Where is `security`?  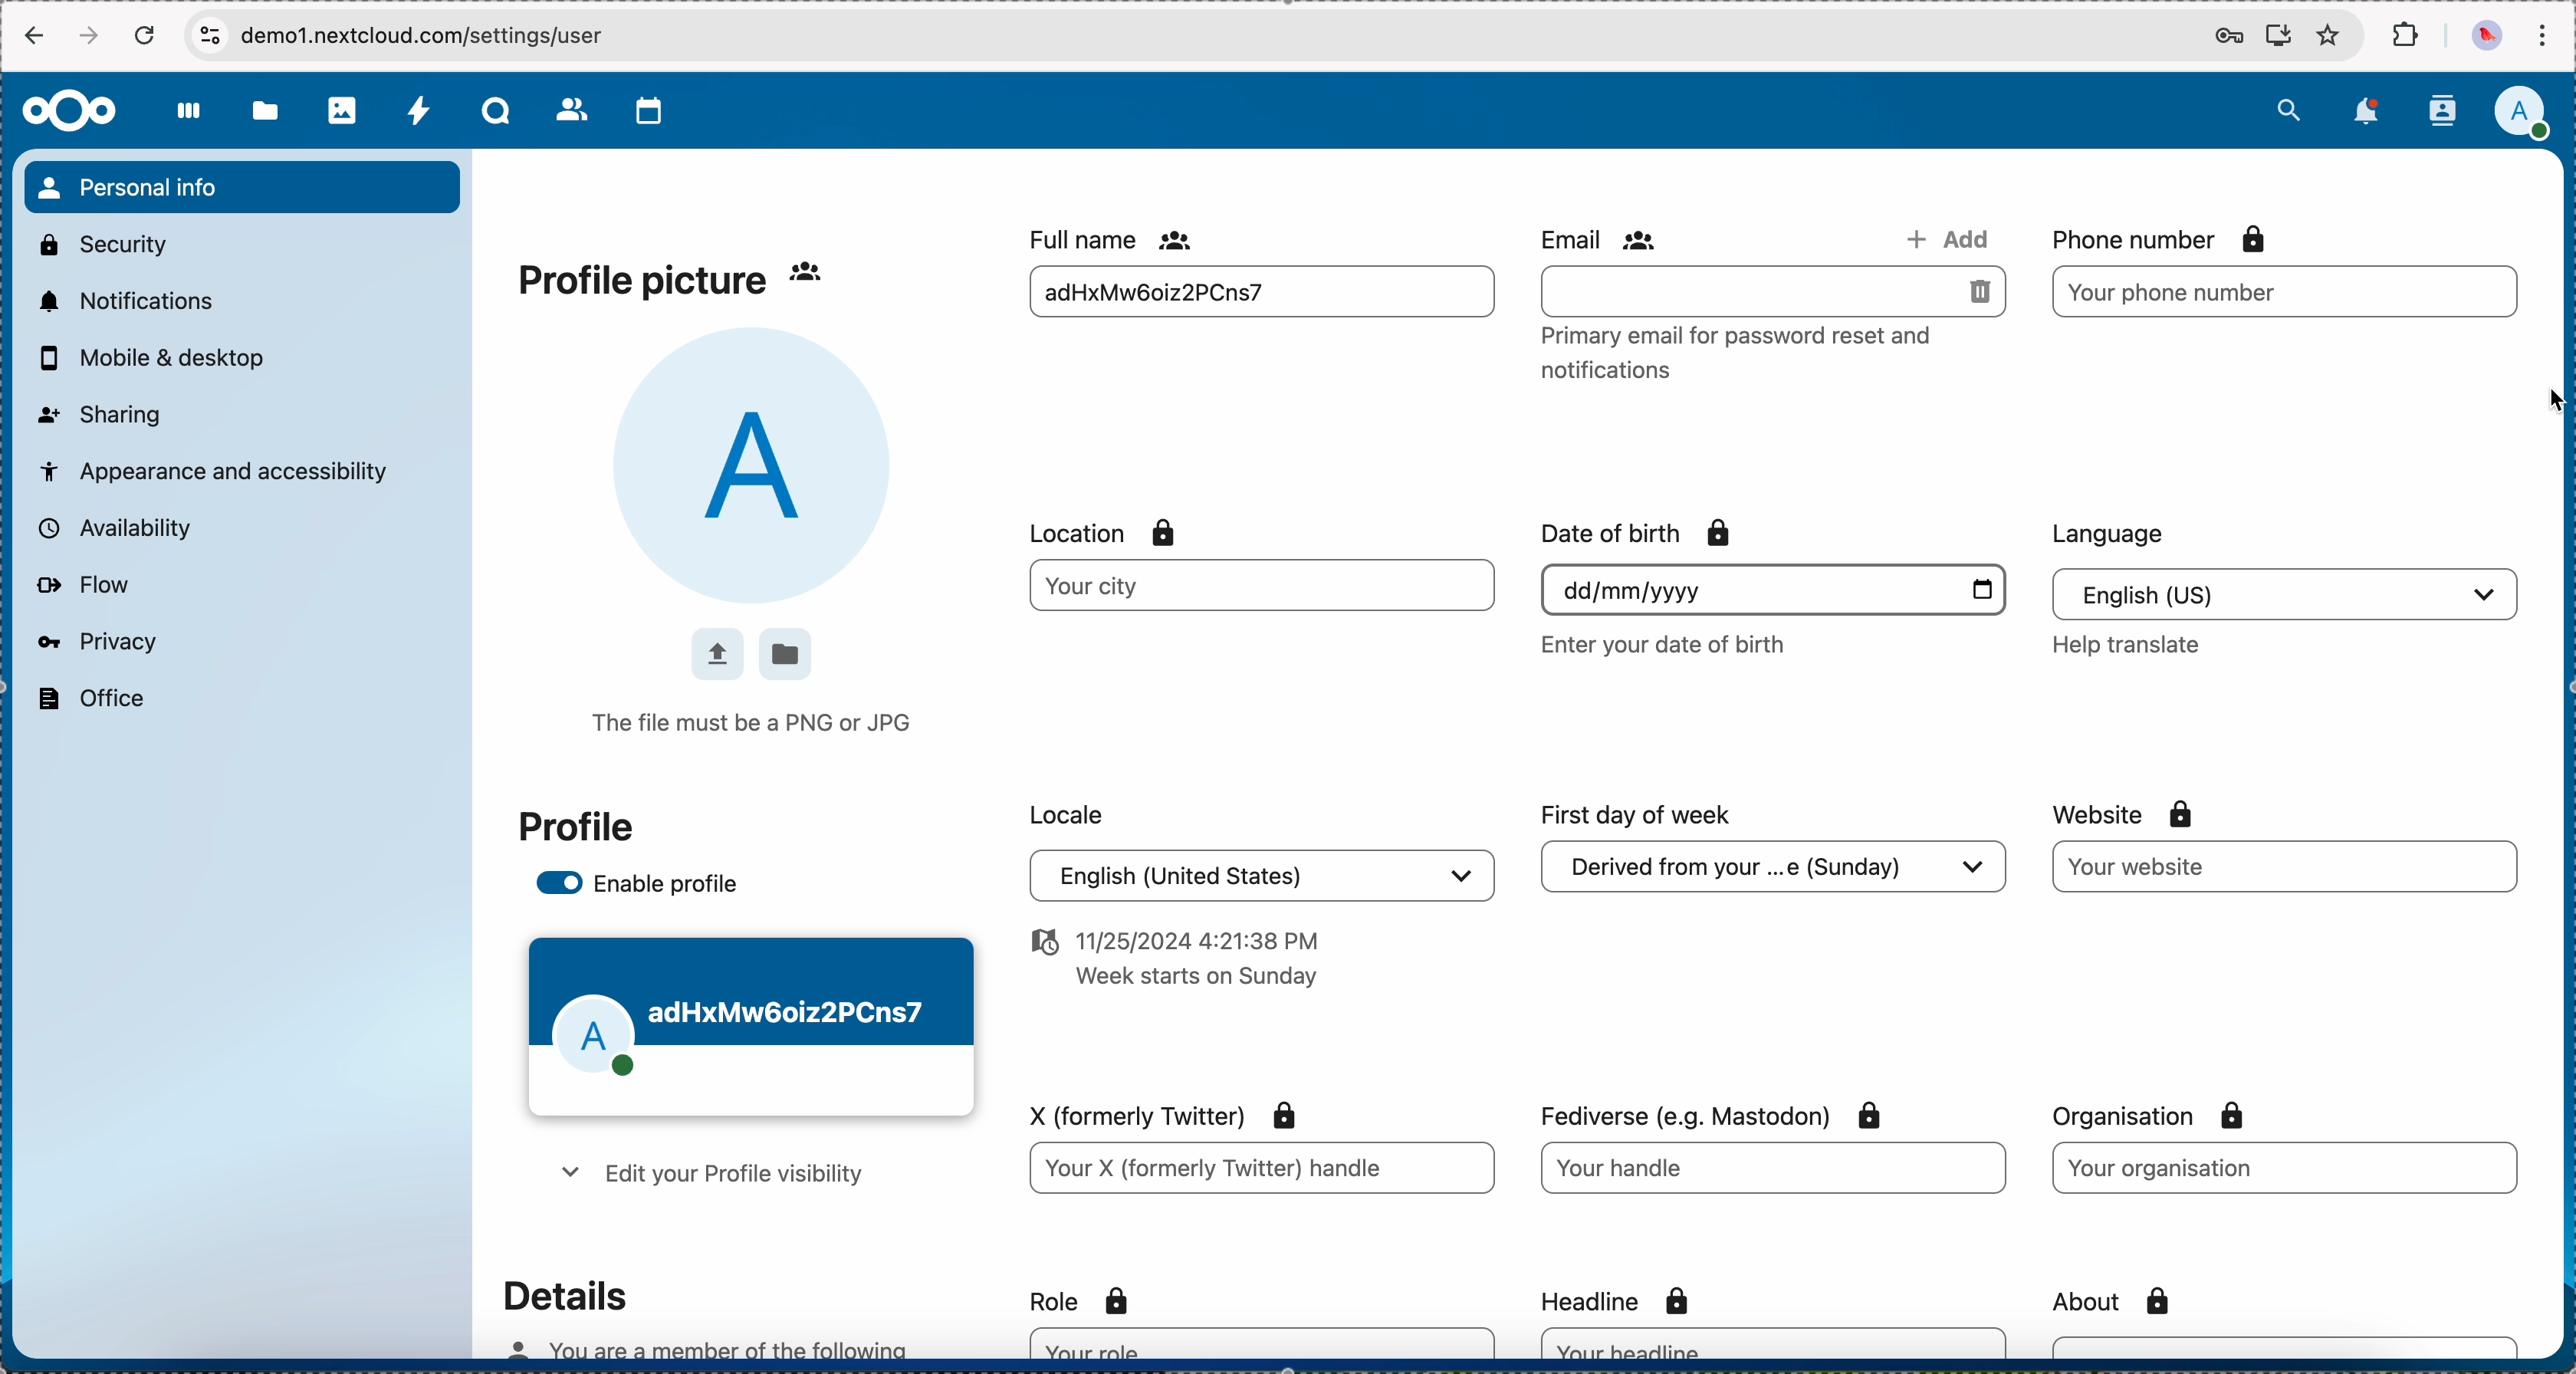 security is located at coordinates (101, 242).